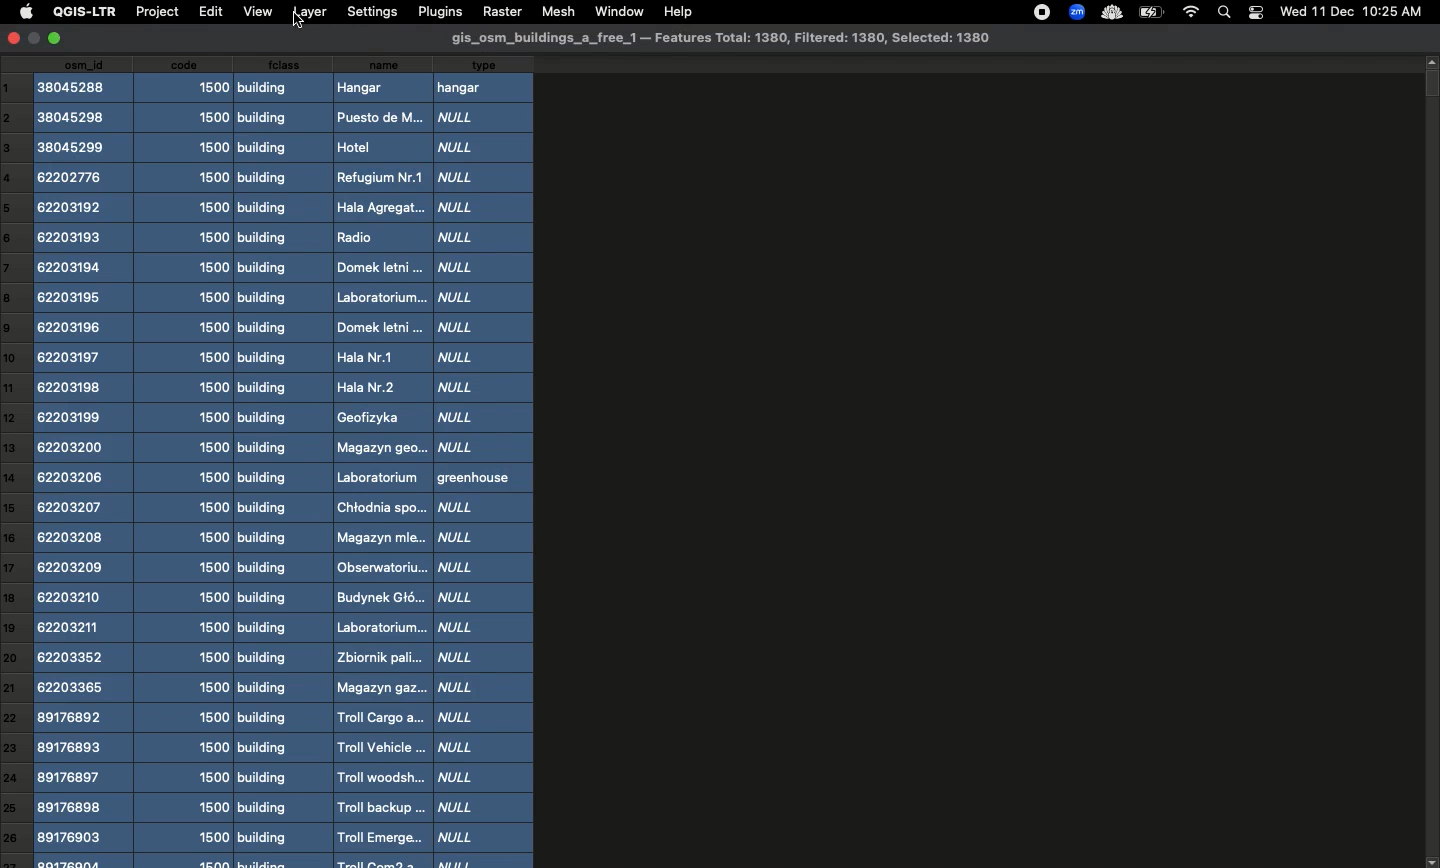  Describe the element at coordinates (257, 12) in the screenshot. I see `View` at that location.